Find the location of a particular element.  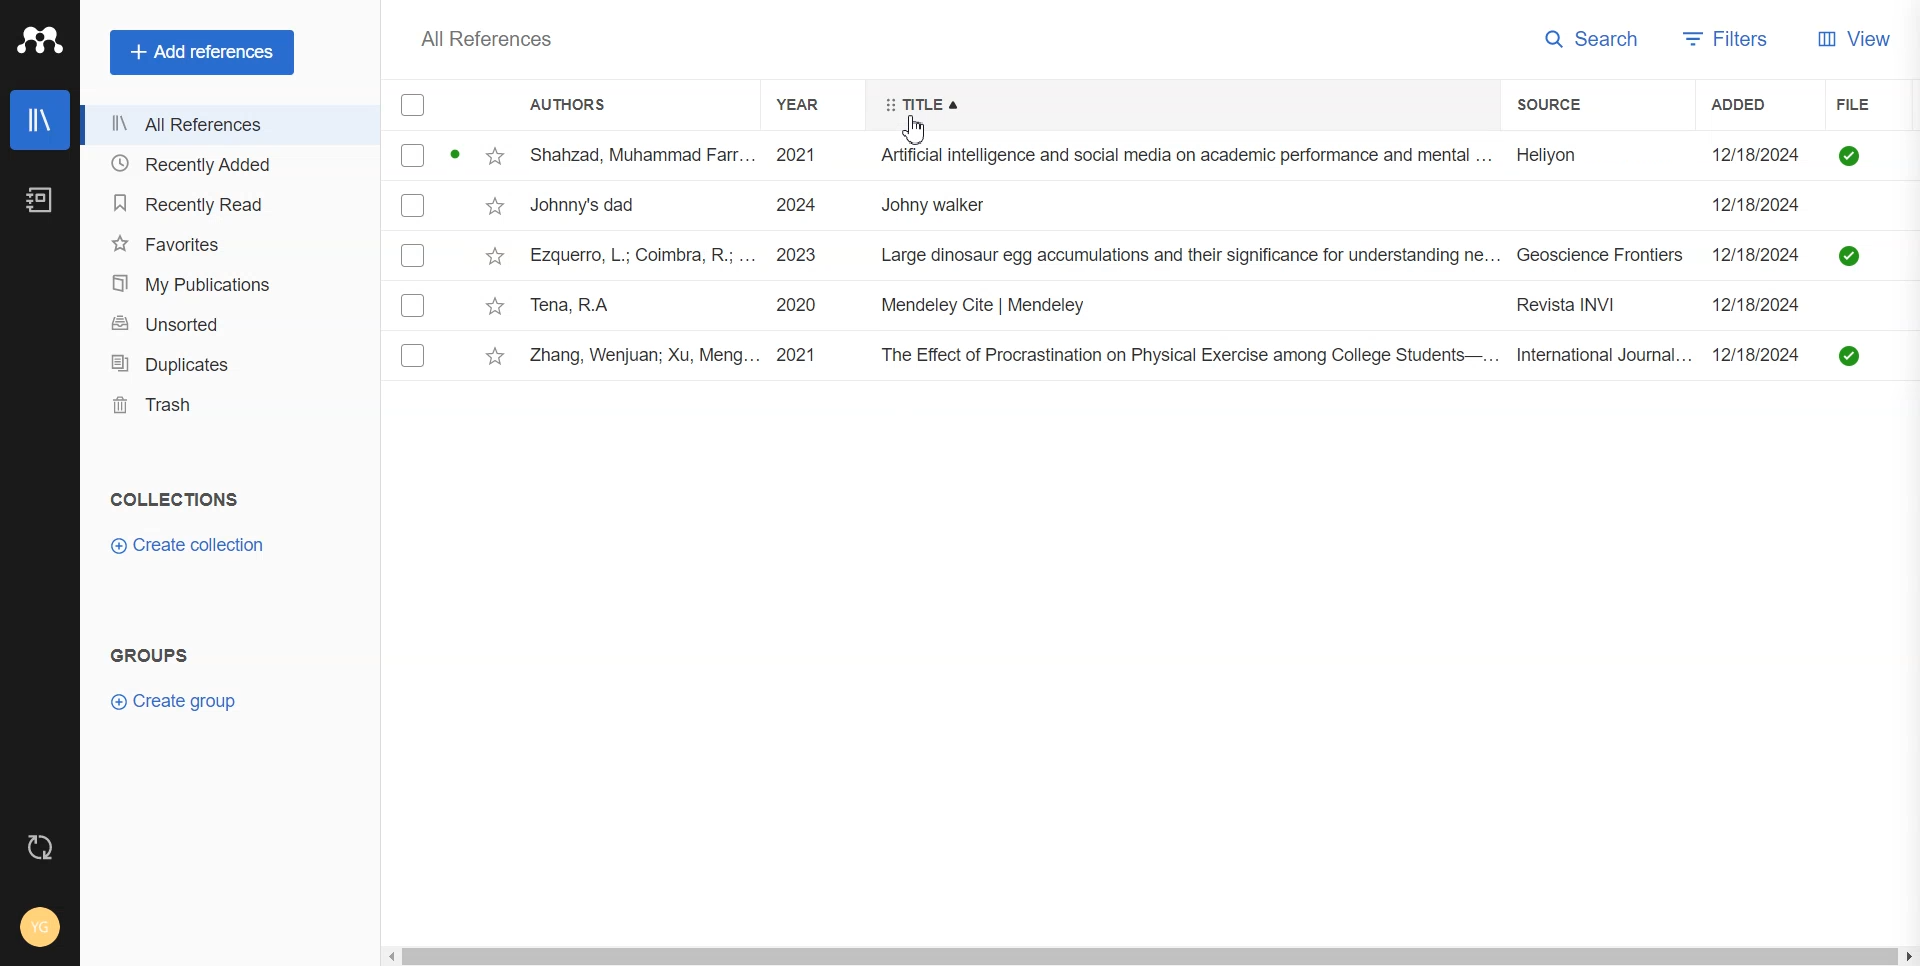

select entry is located at coordinates (413, 155).